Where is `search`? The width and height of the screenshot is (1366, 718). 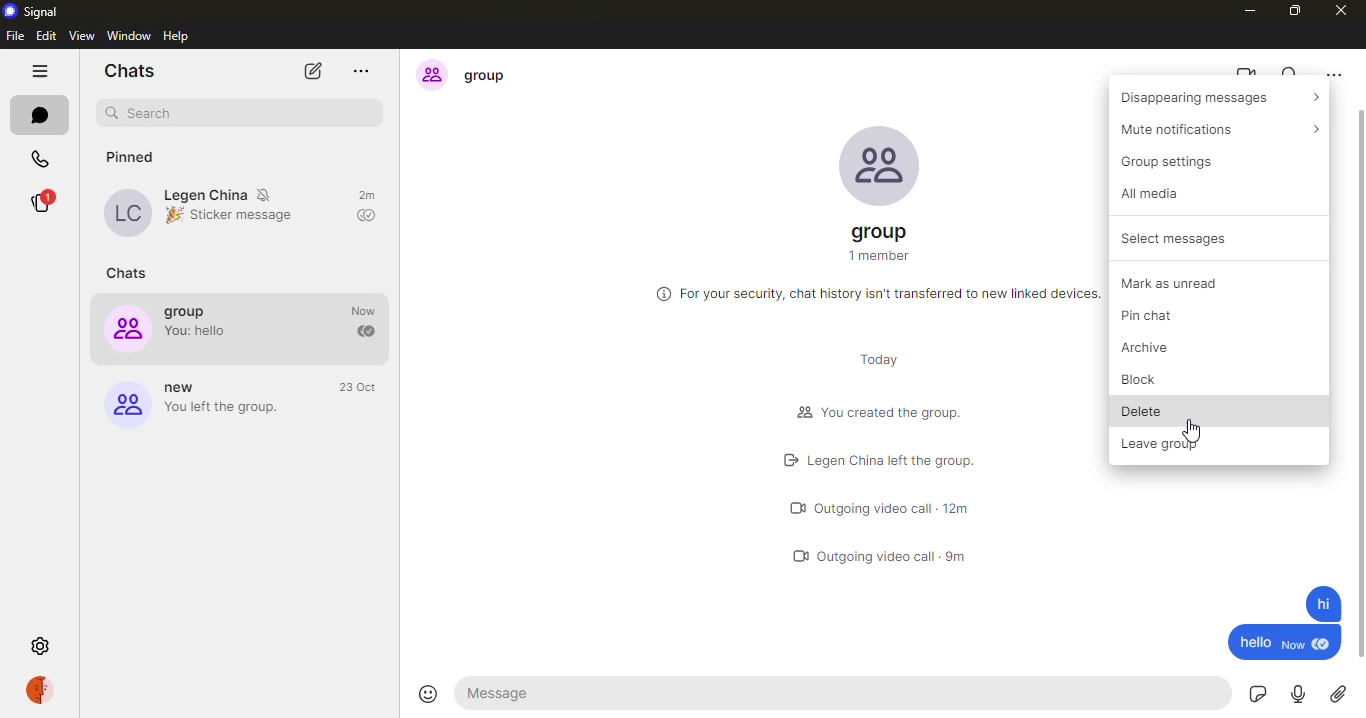 search is located at coordinates (1292, 77).